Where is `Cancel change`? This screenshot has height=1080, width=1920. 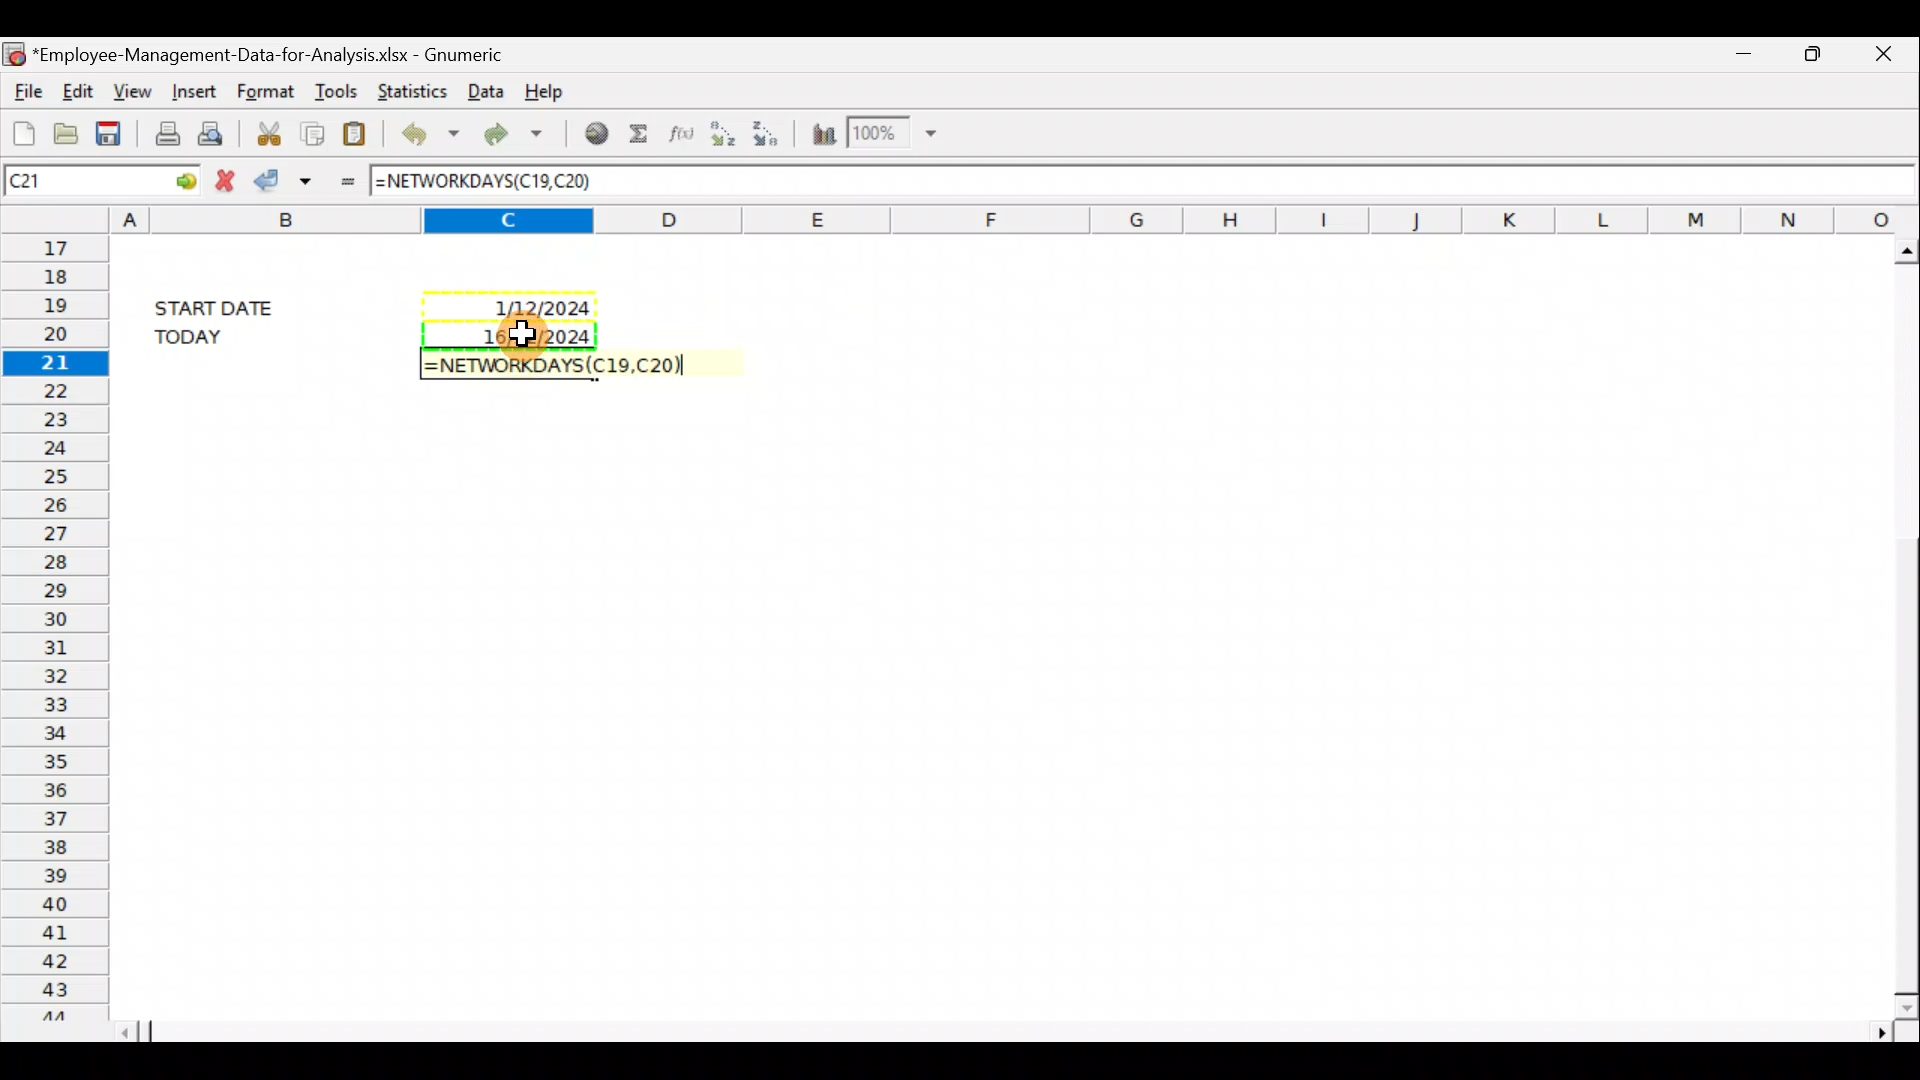 Cancel change is located at coordinates (223, 179).